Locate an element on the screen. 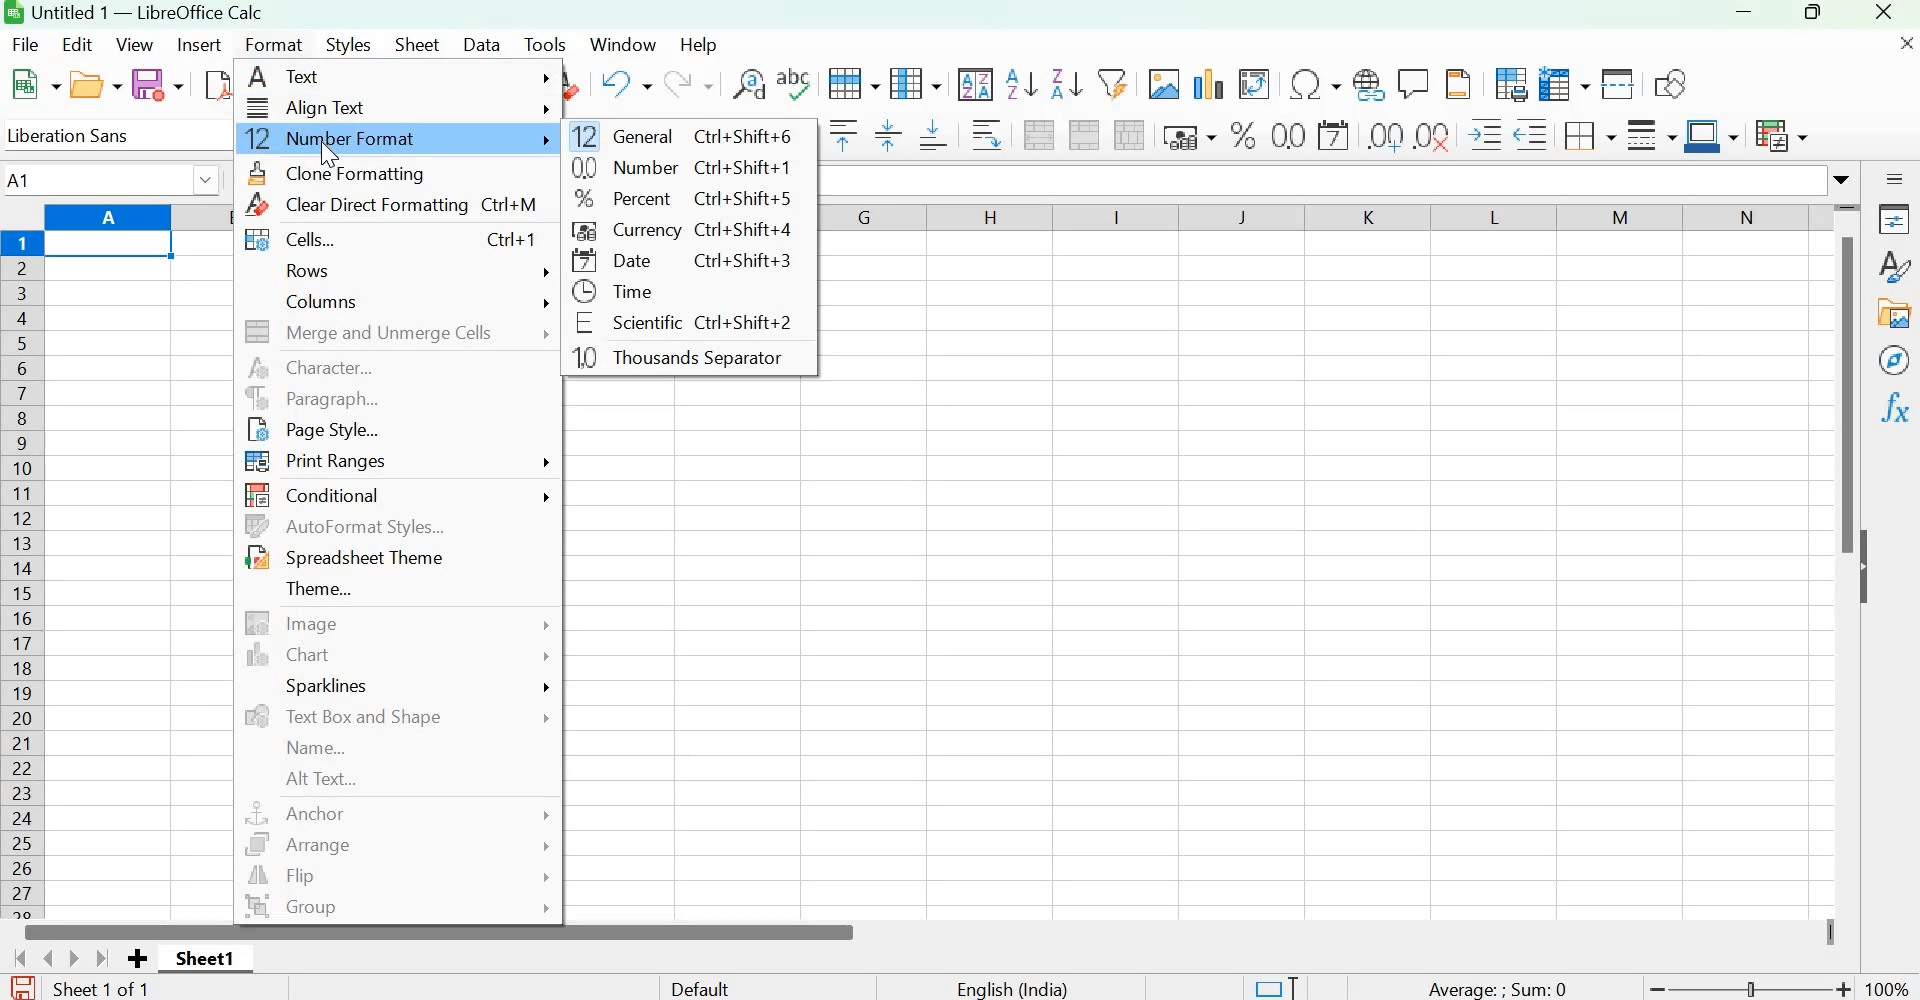 The image size is (1920, 1000). Align top is located at coordinates (841, 136).